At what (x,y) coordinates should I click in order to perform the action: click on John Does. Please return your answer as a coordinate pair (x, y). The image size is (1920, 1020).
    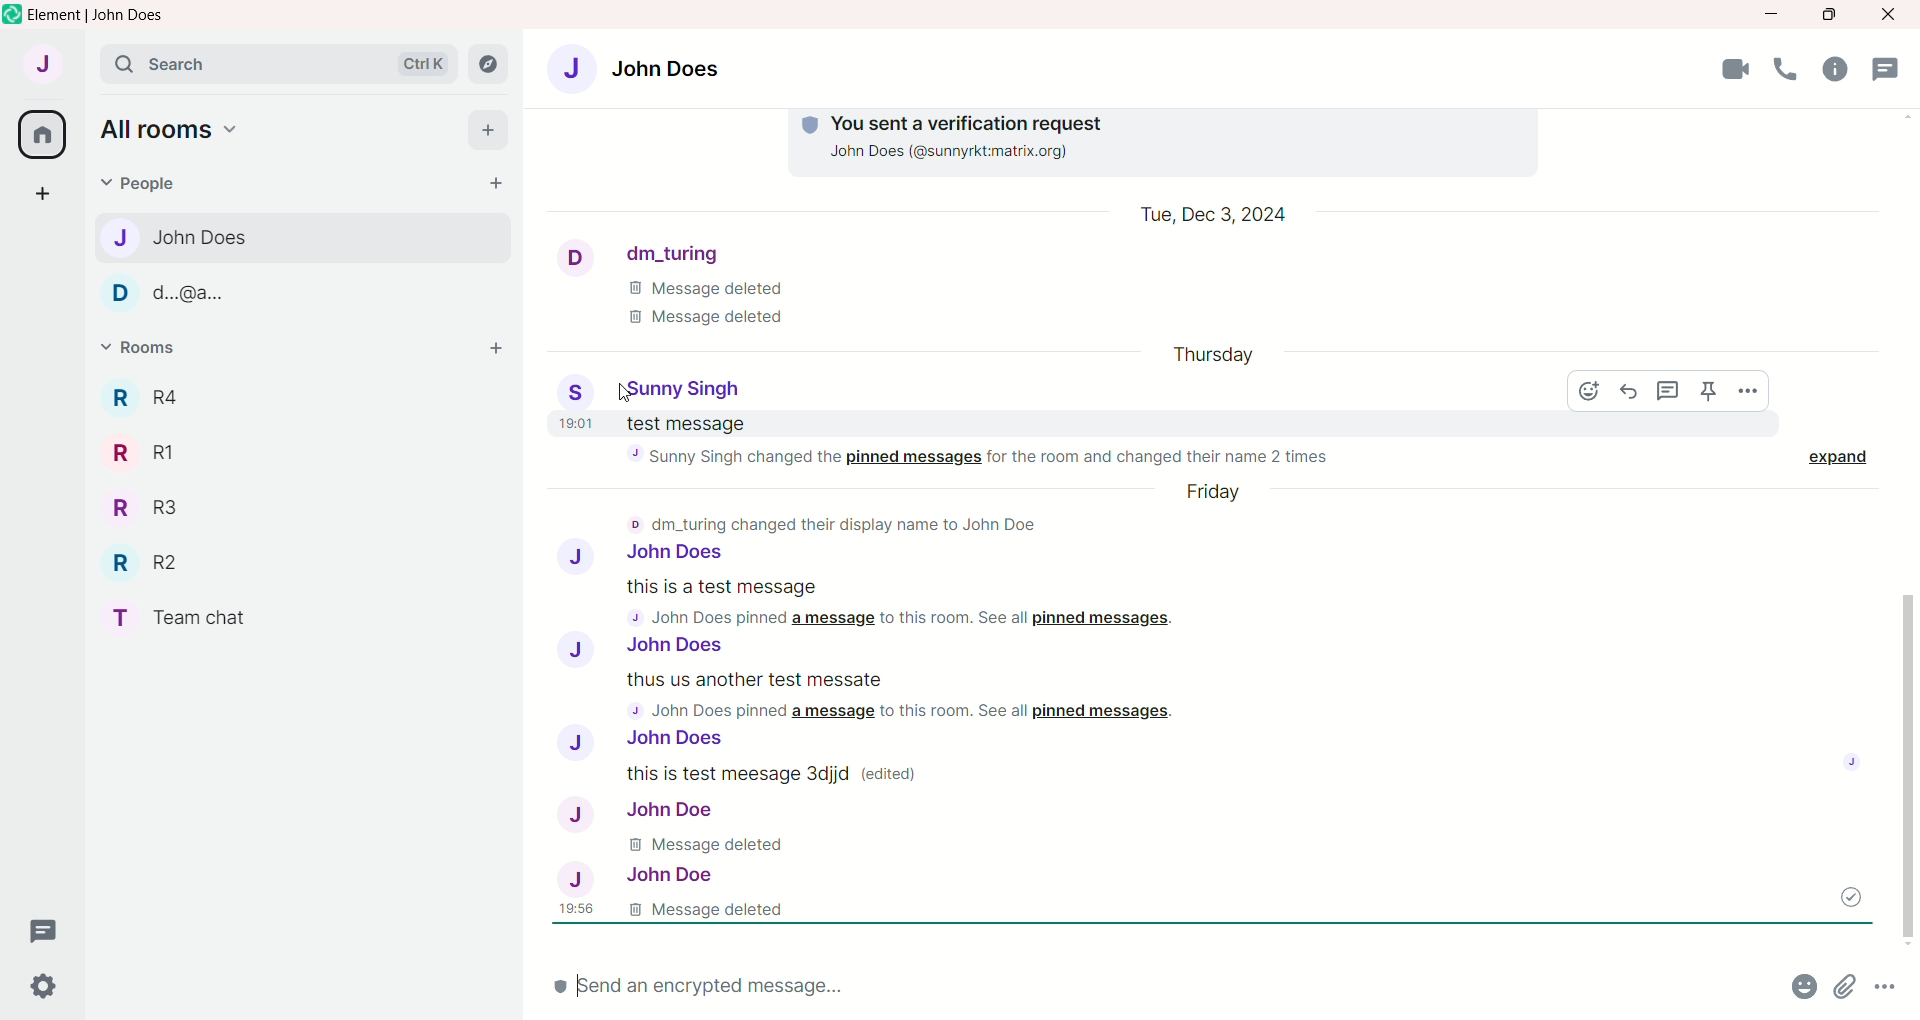
    Looking at the image, I should click on (639, 554).